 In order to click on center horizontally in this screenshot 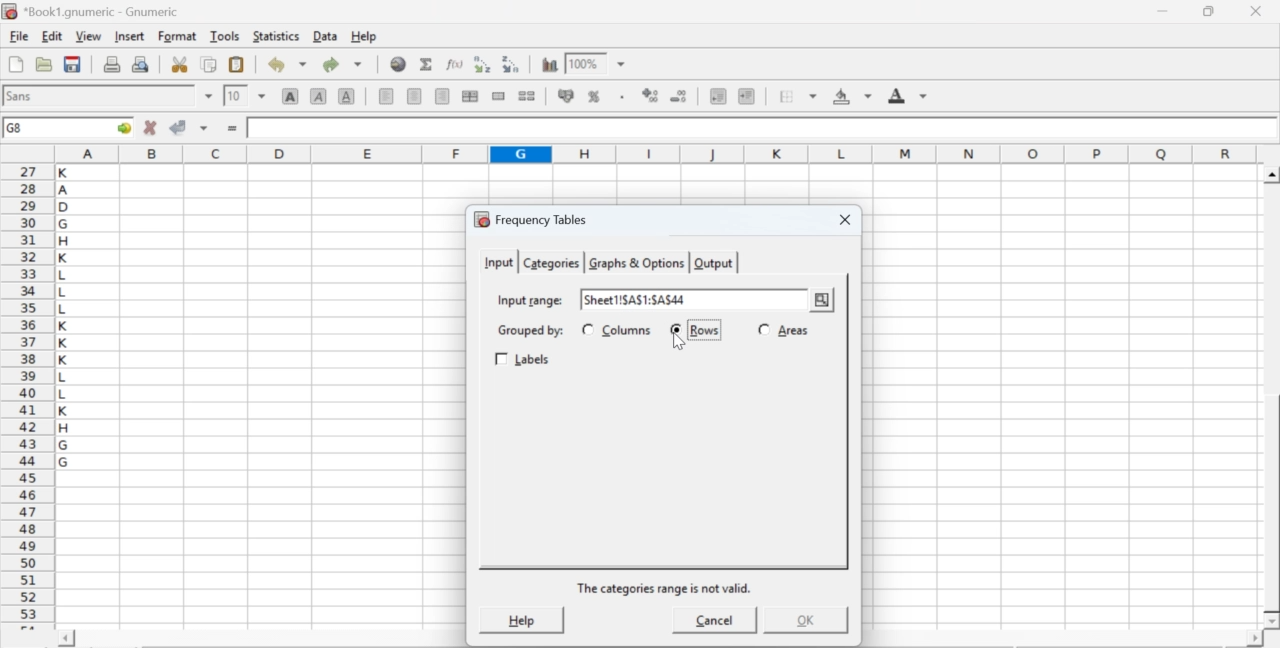, I will do `click(470, 96)`.